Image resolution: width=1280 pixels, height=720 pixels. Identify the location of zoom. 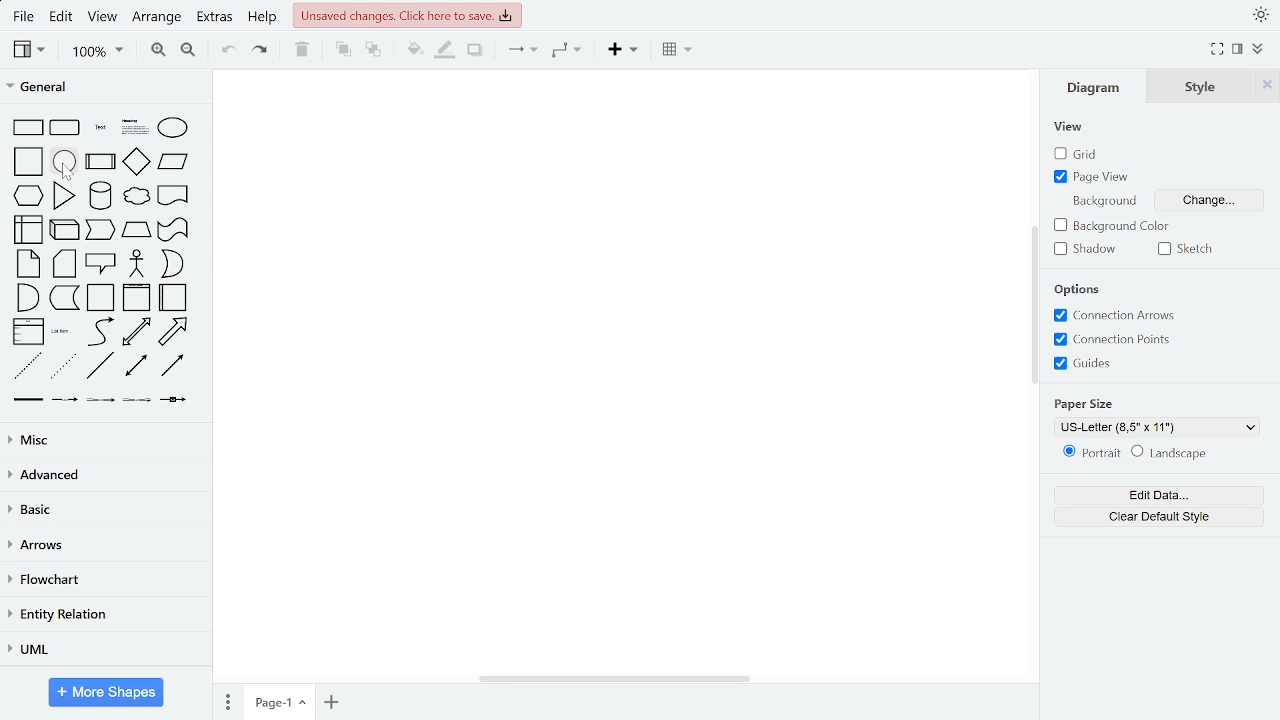
(94, 51).